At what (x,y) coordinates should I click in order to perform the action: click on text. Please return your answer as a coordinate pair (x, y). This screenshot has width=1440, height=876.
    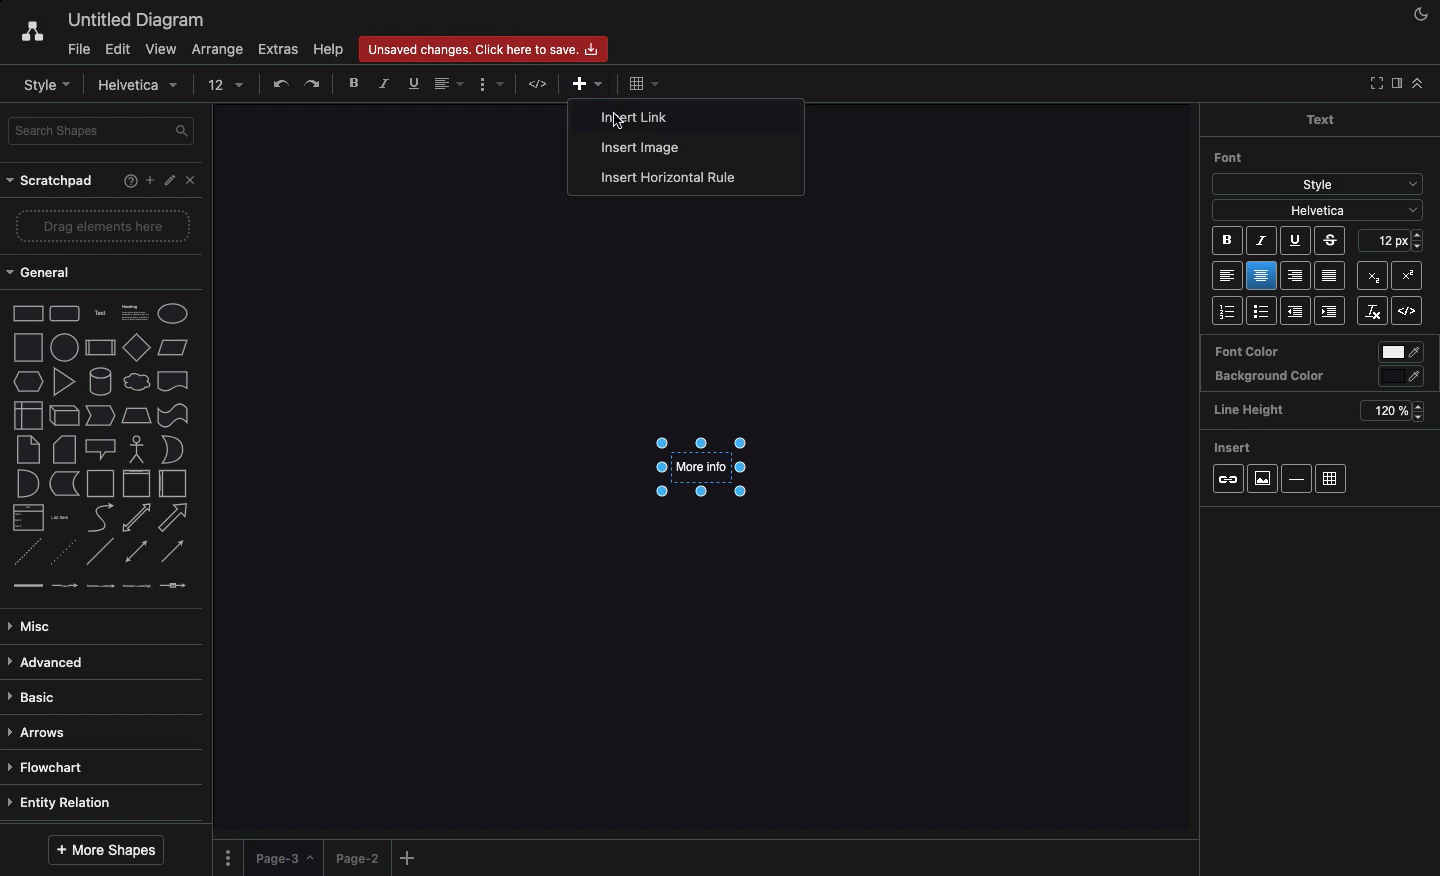
    Looking at the image, I should click on (101, 315).